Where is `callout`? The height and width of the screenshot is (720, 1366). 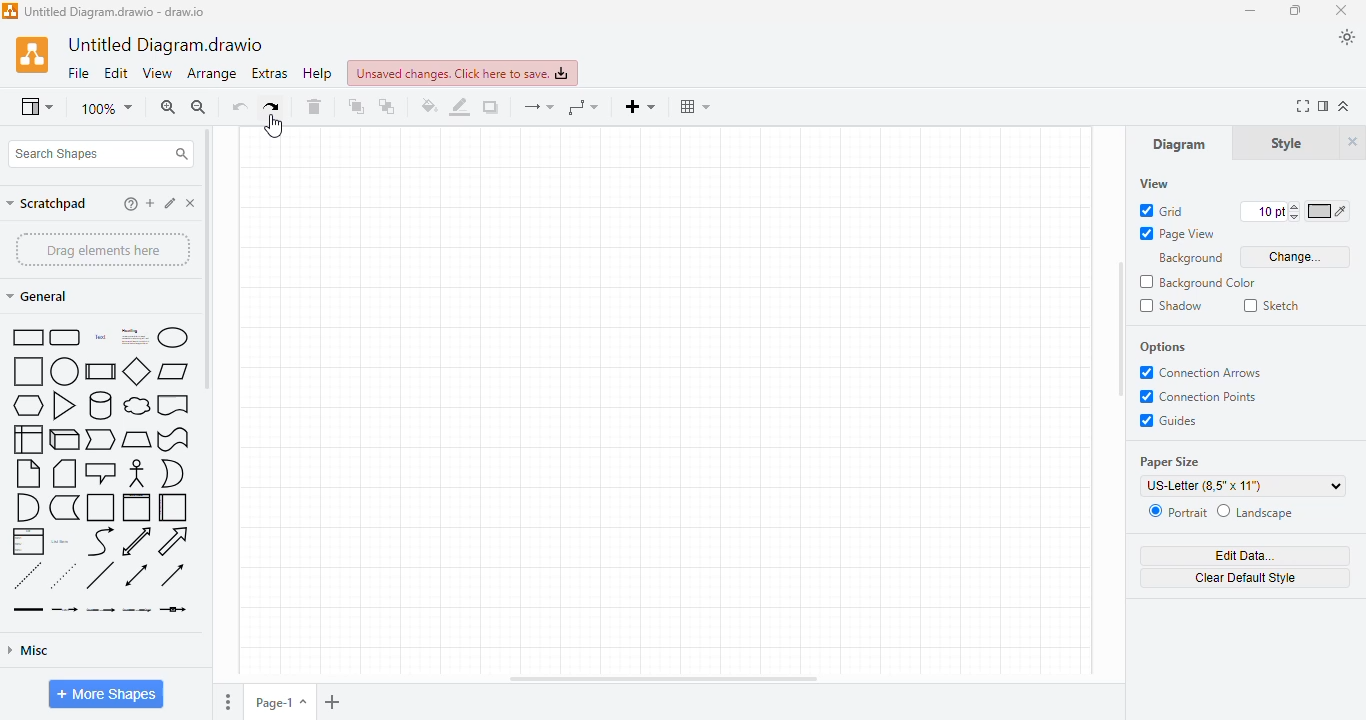
callout is located at coordinates (102, 473).